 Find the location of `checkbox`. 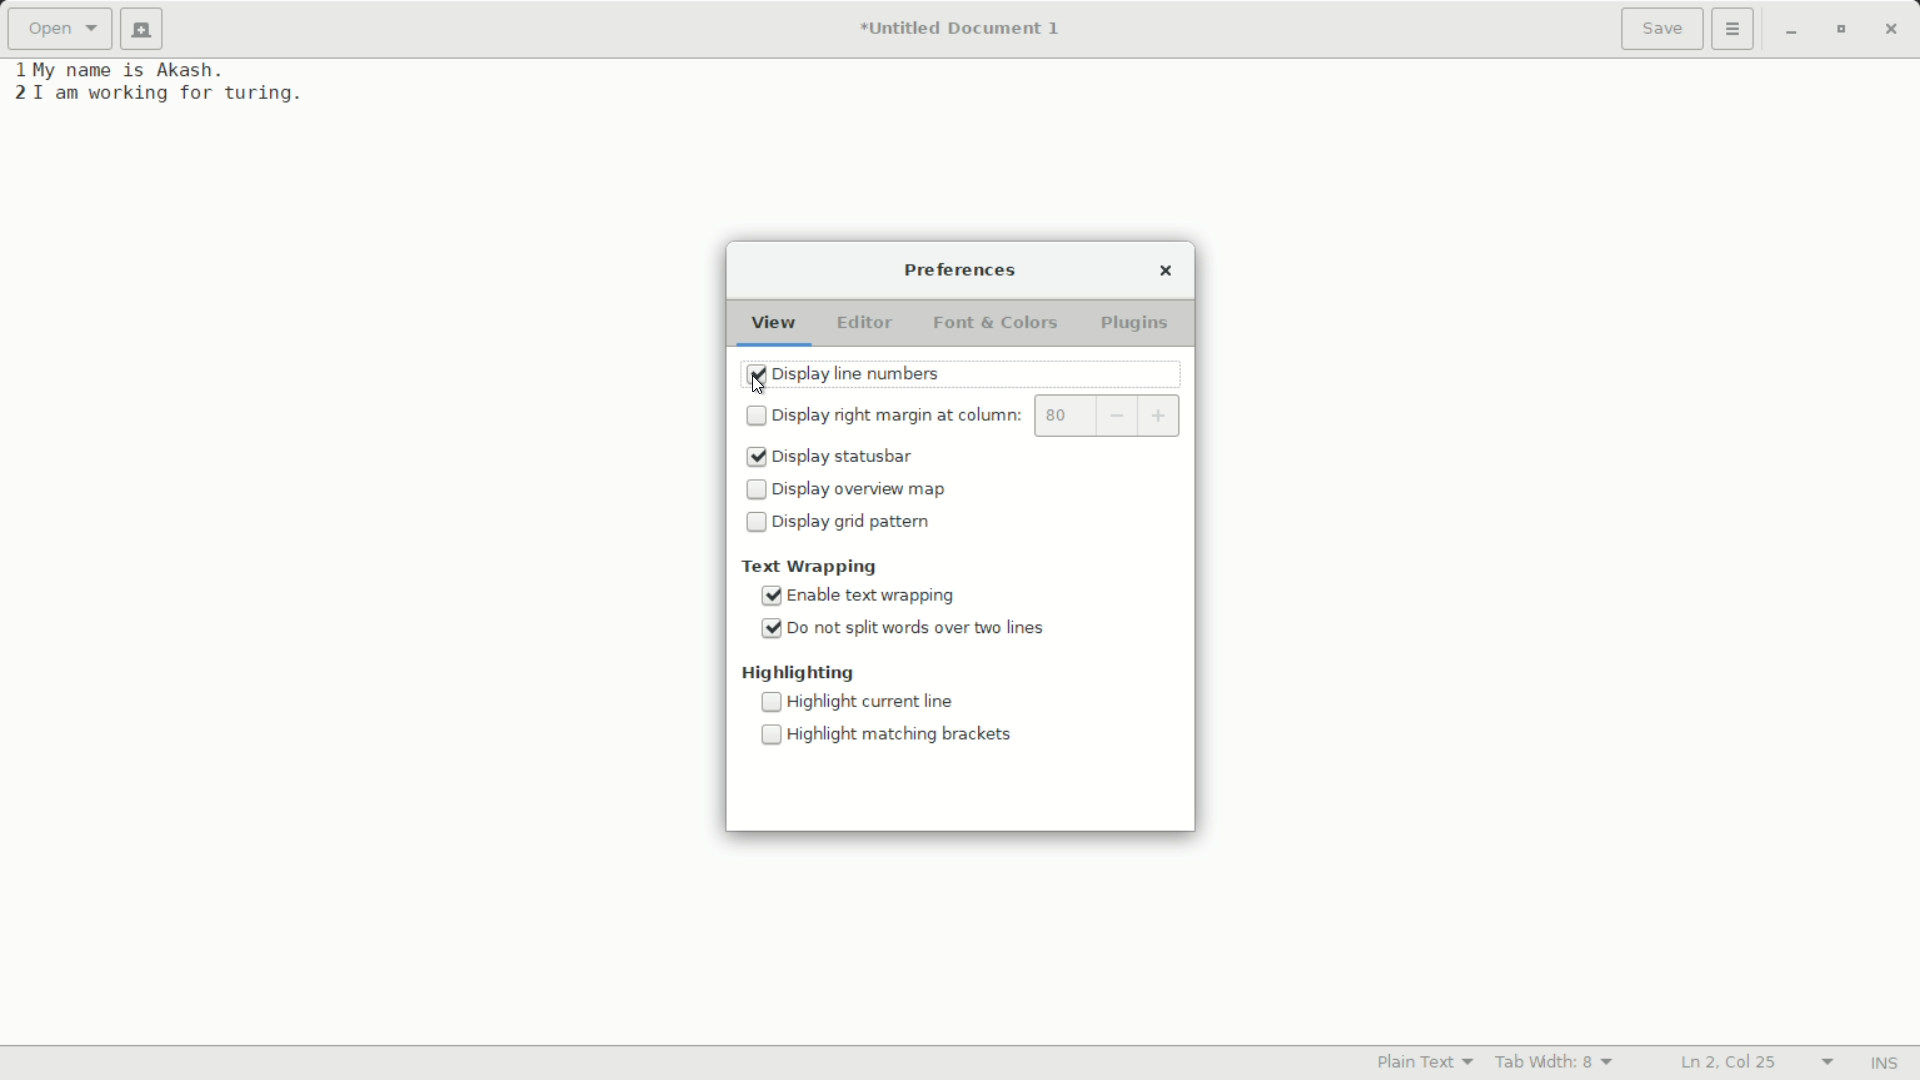

checkbox is located at coordinates (755, 488).